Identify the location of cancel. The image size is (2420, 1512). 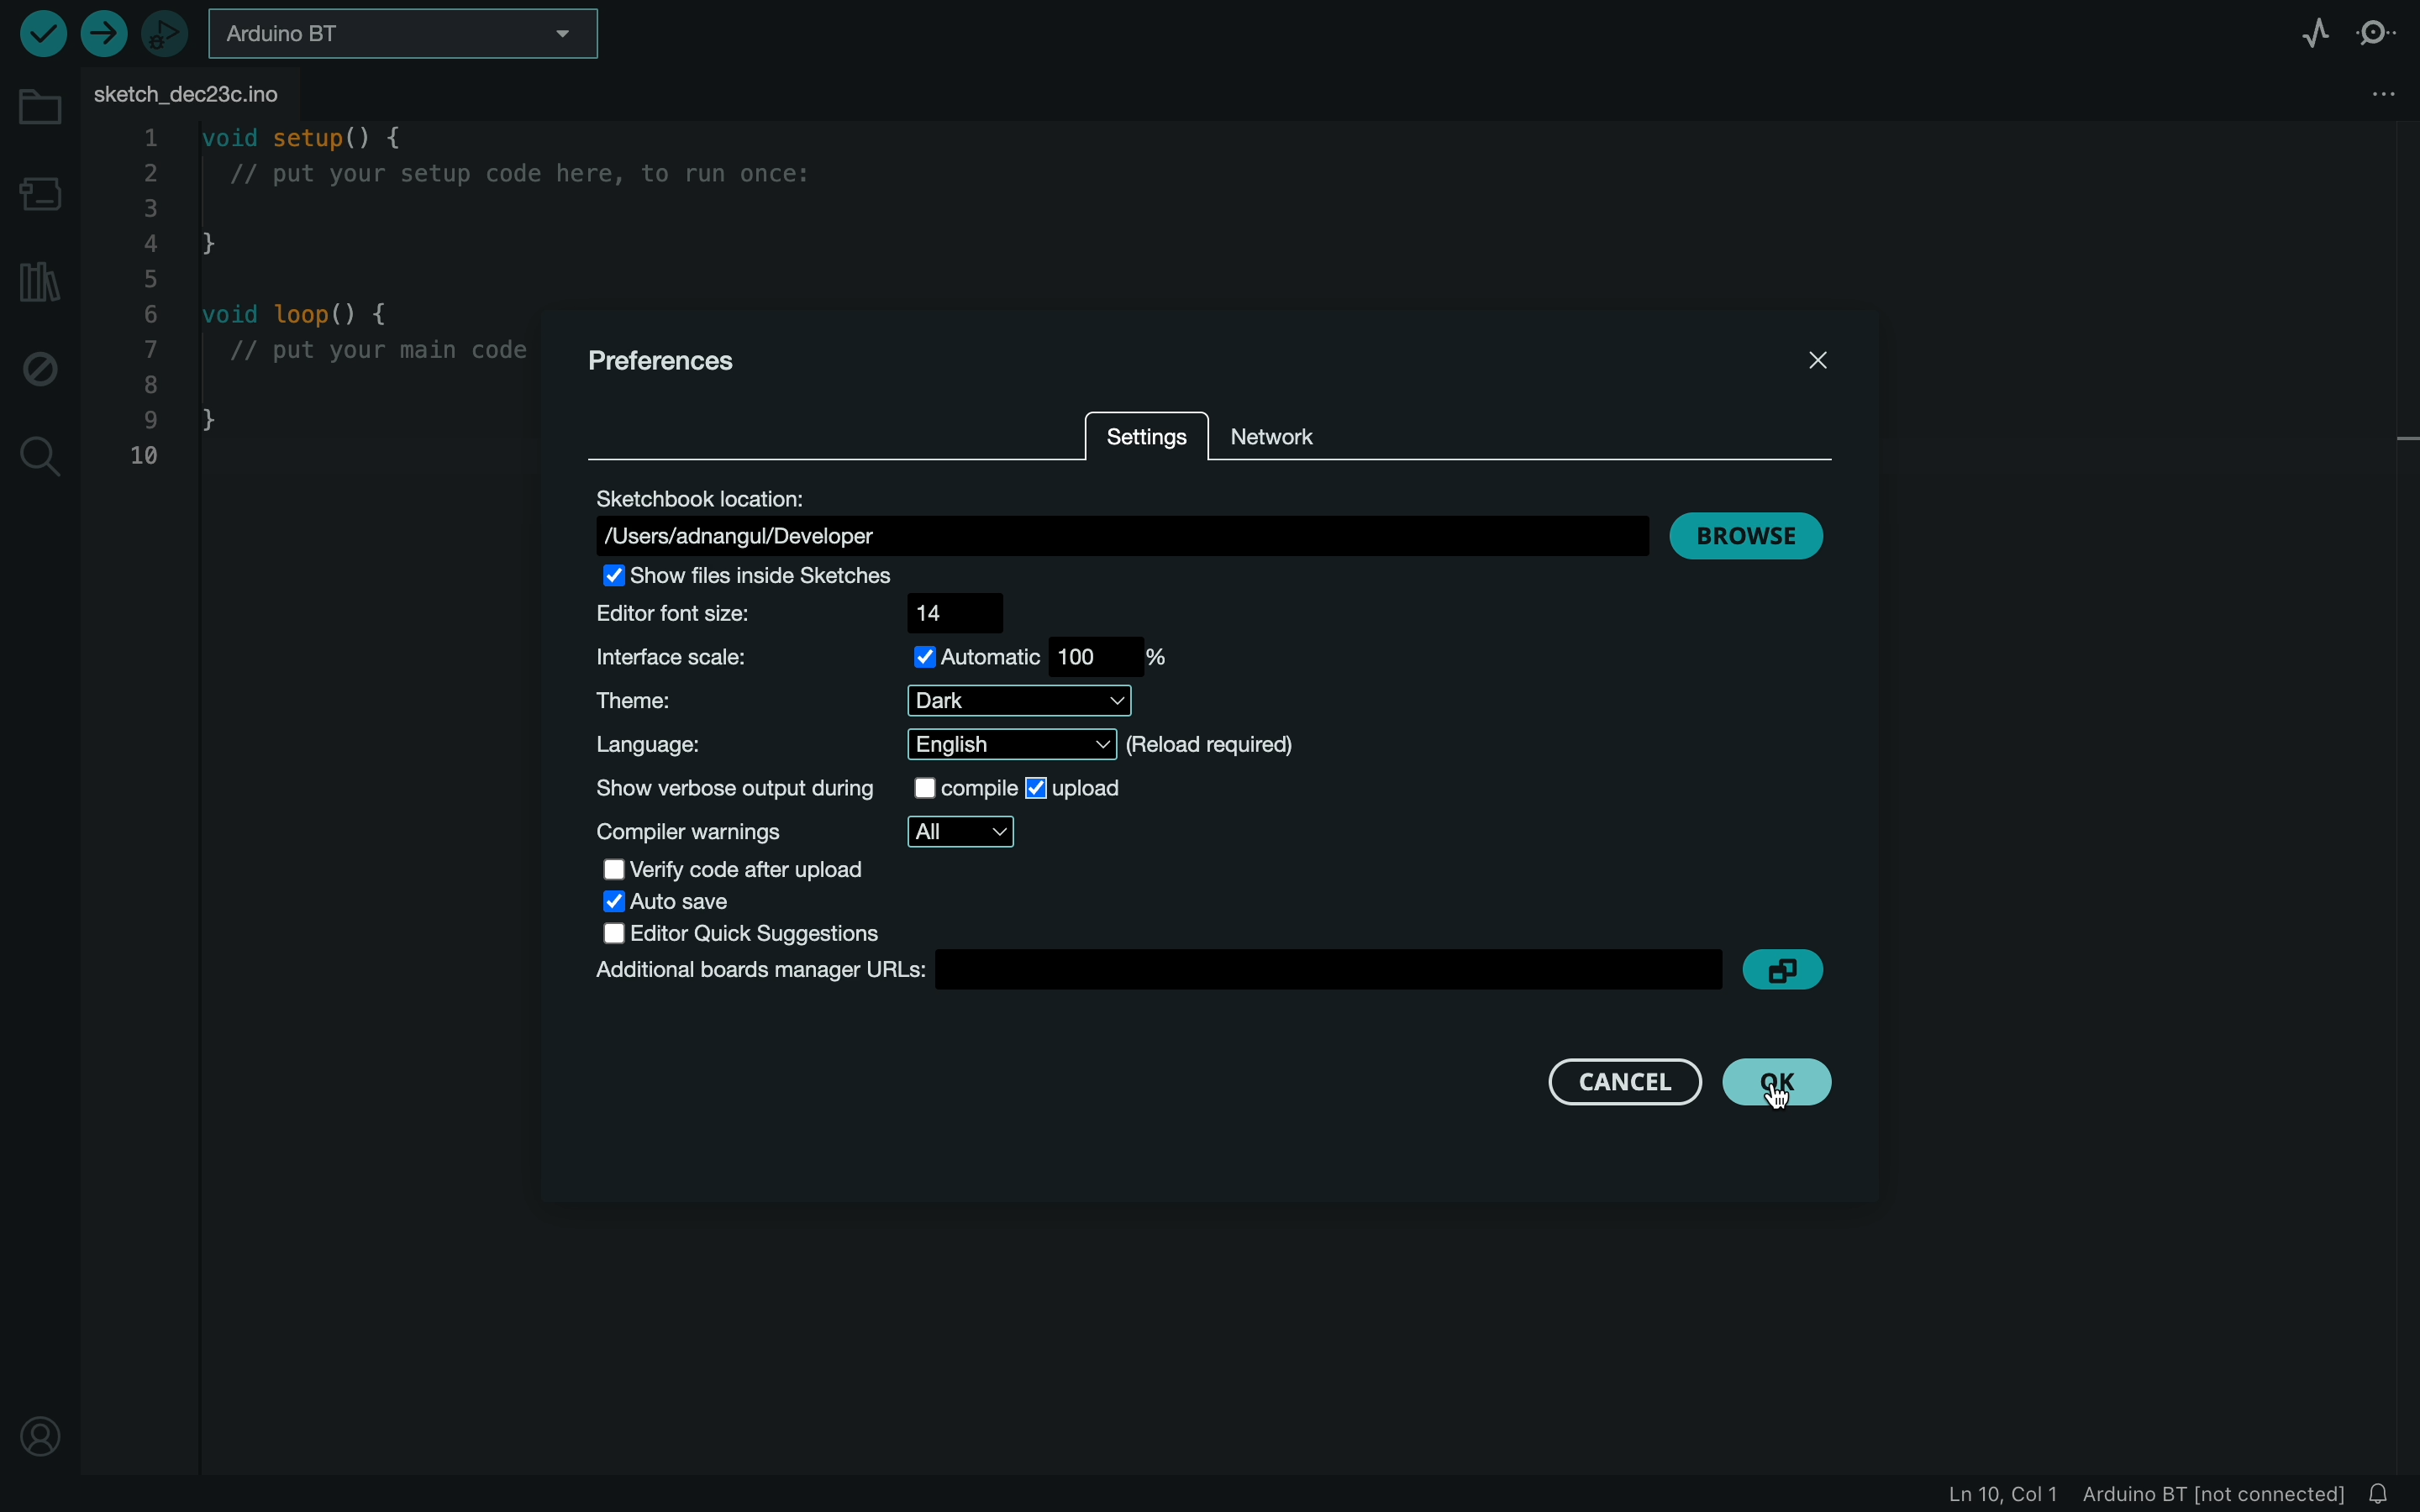
(1629, 1081).